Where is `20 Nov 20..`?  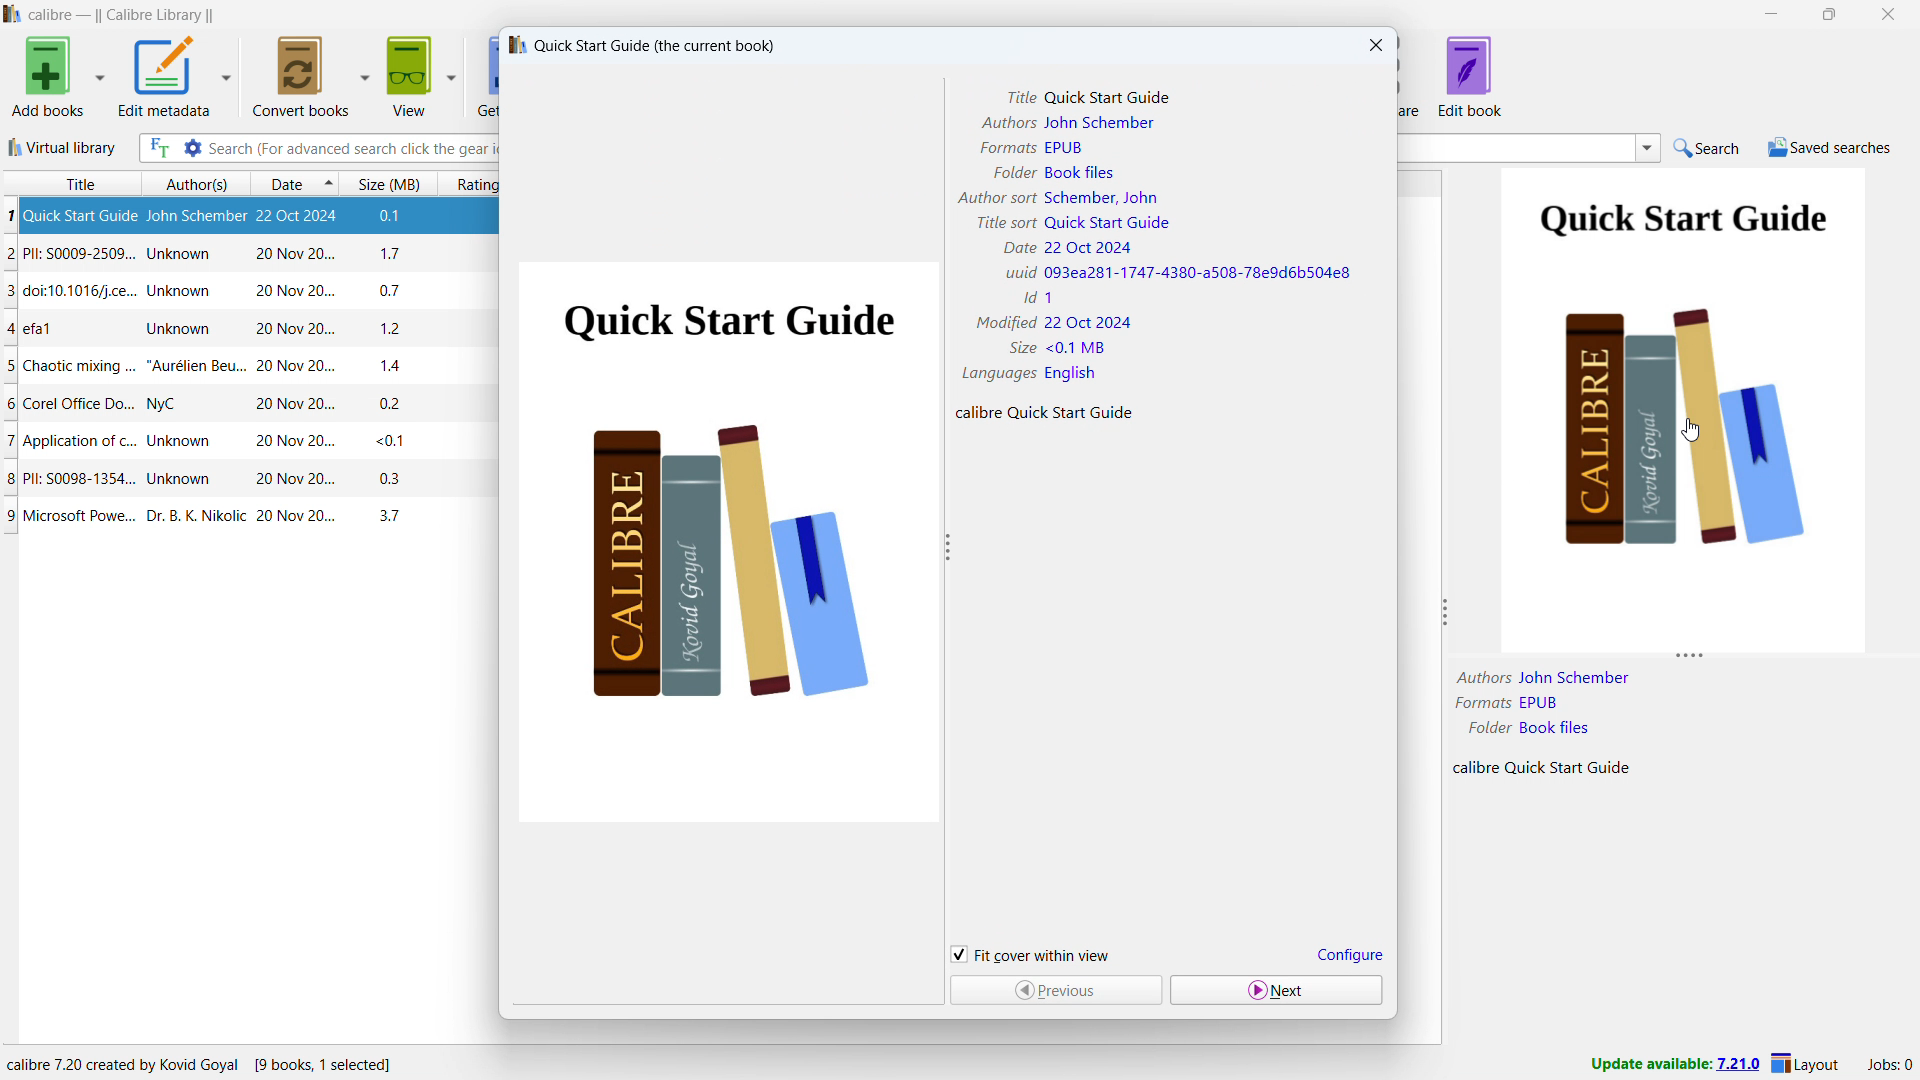
20 Nov 20.. is located at coordinates (288, 330).